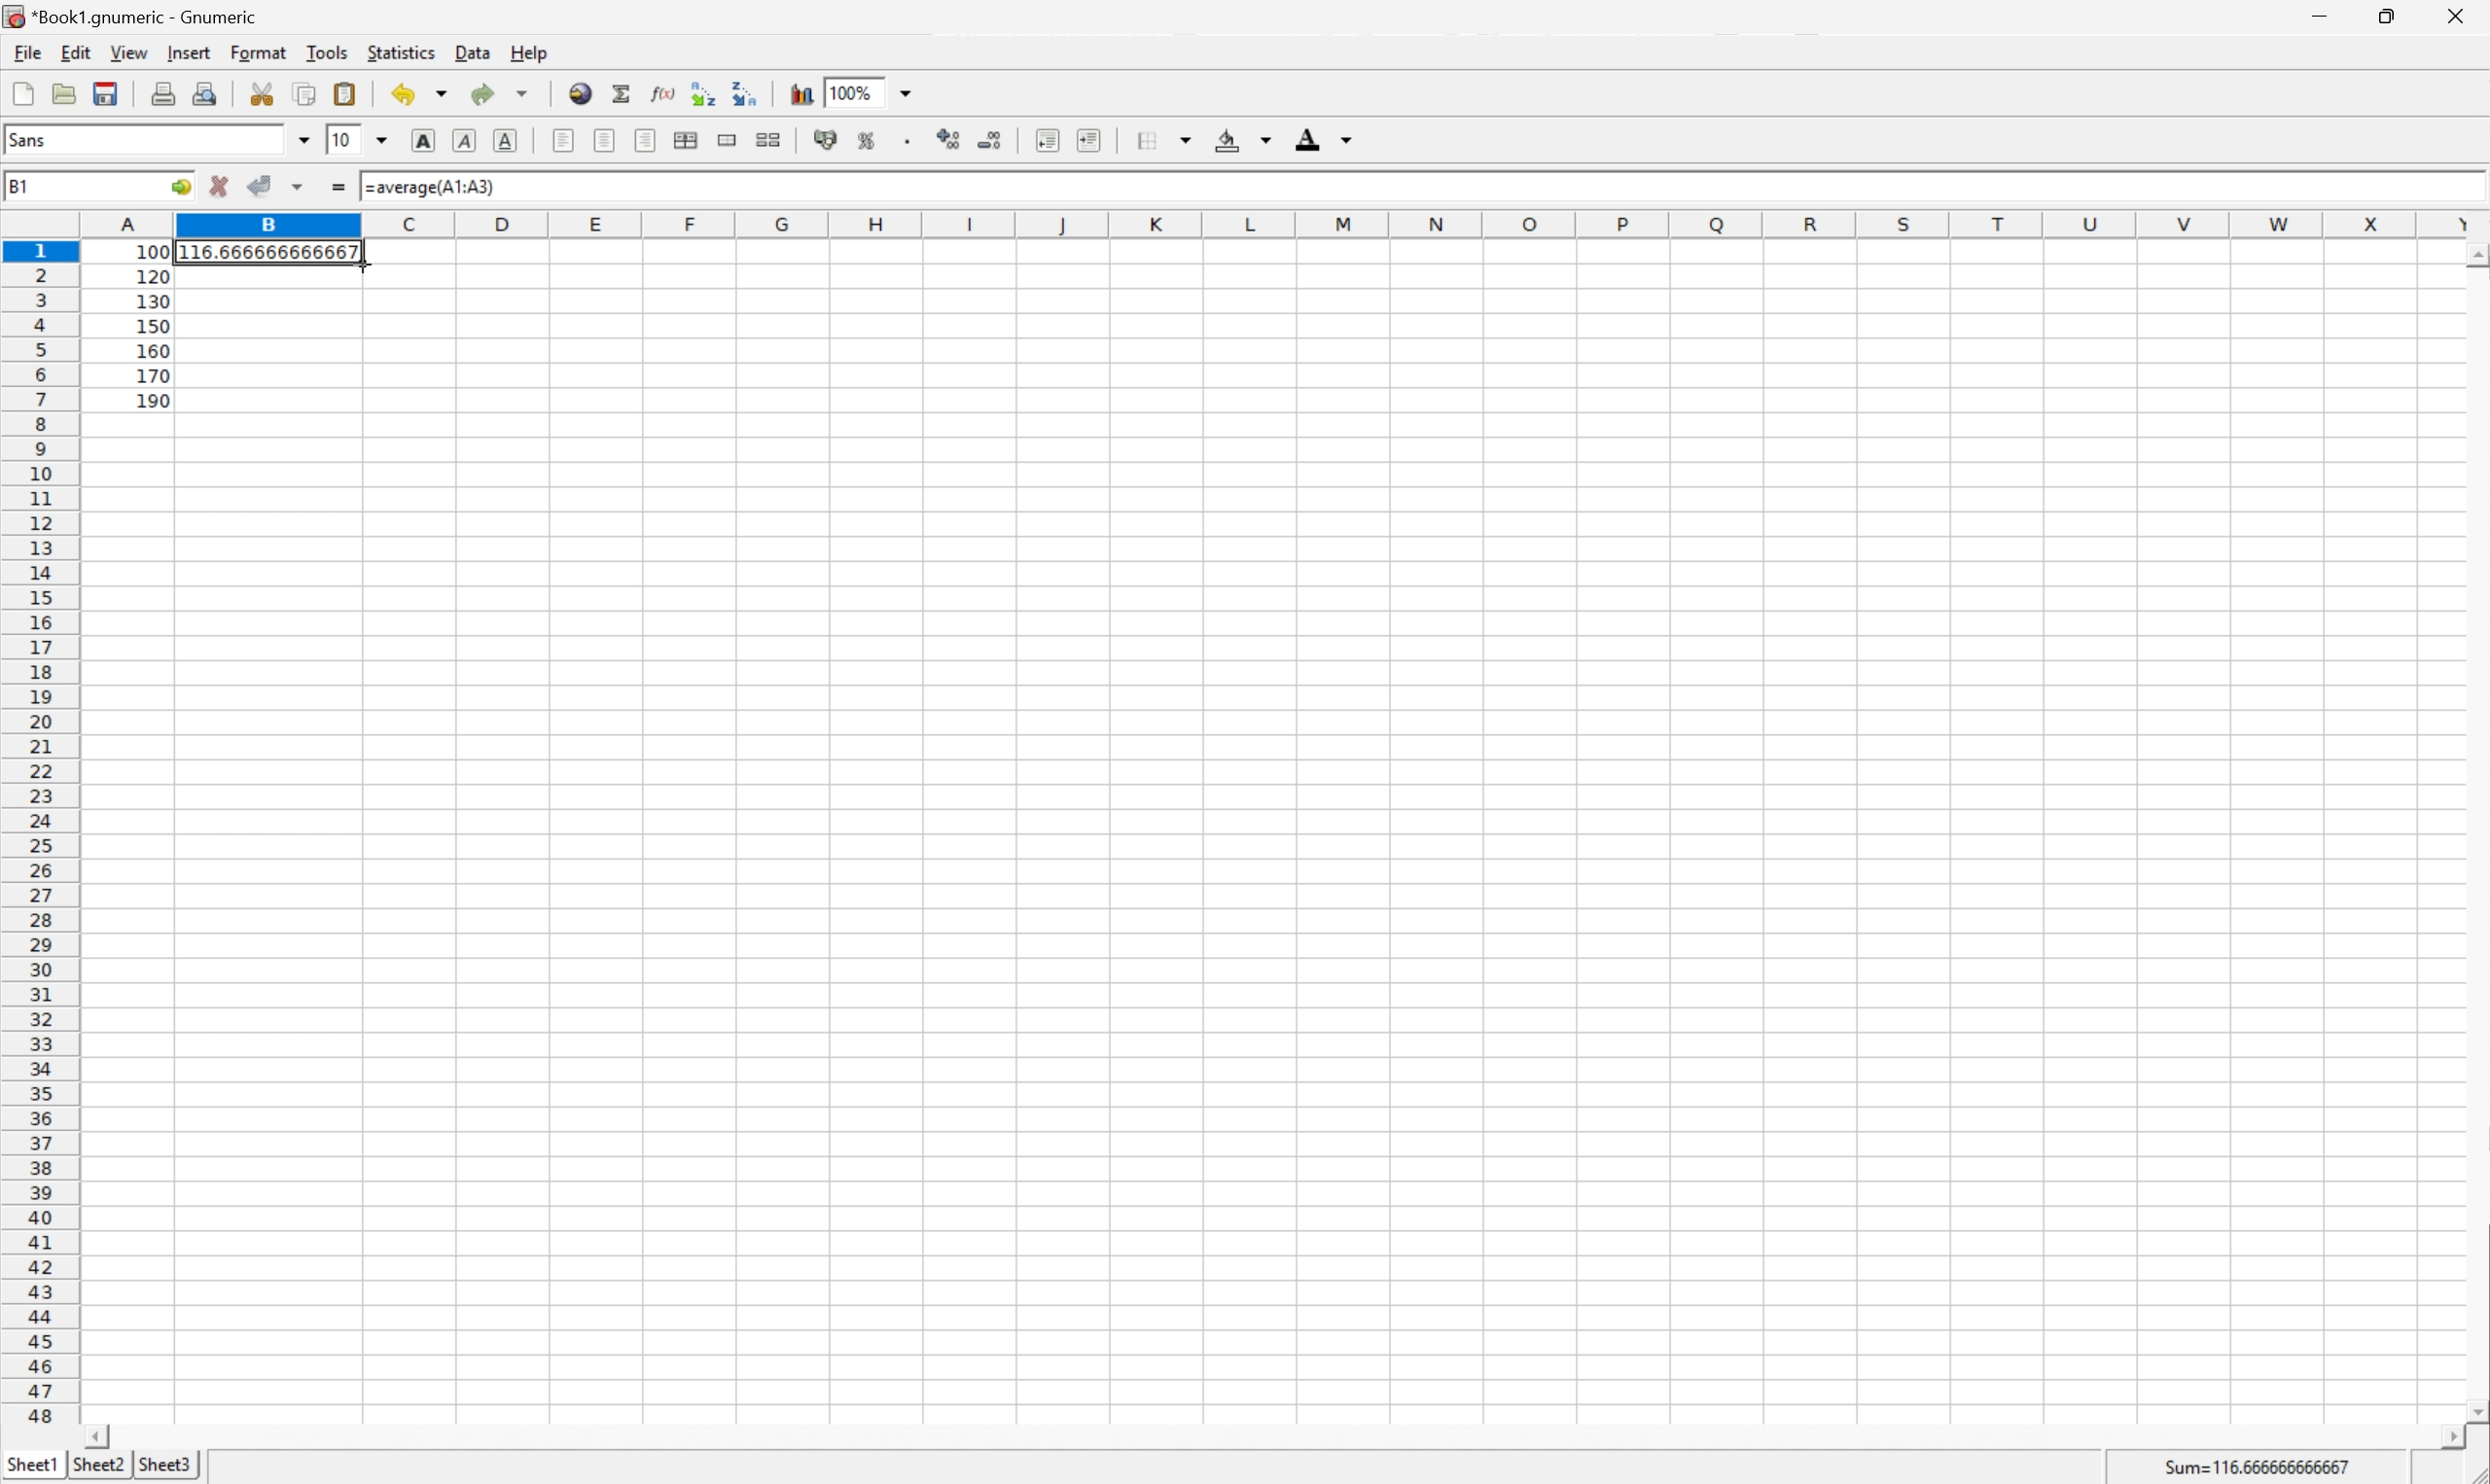 Image resolution: width=2490 pixels, height=1484 pixels. Describe the element at coordinates (800, 92) in the screenshot. I see `Insert a chart` at that location.